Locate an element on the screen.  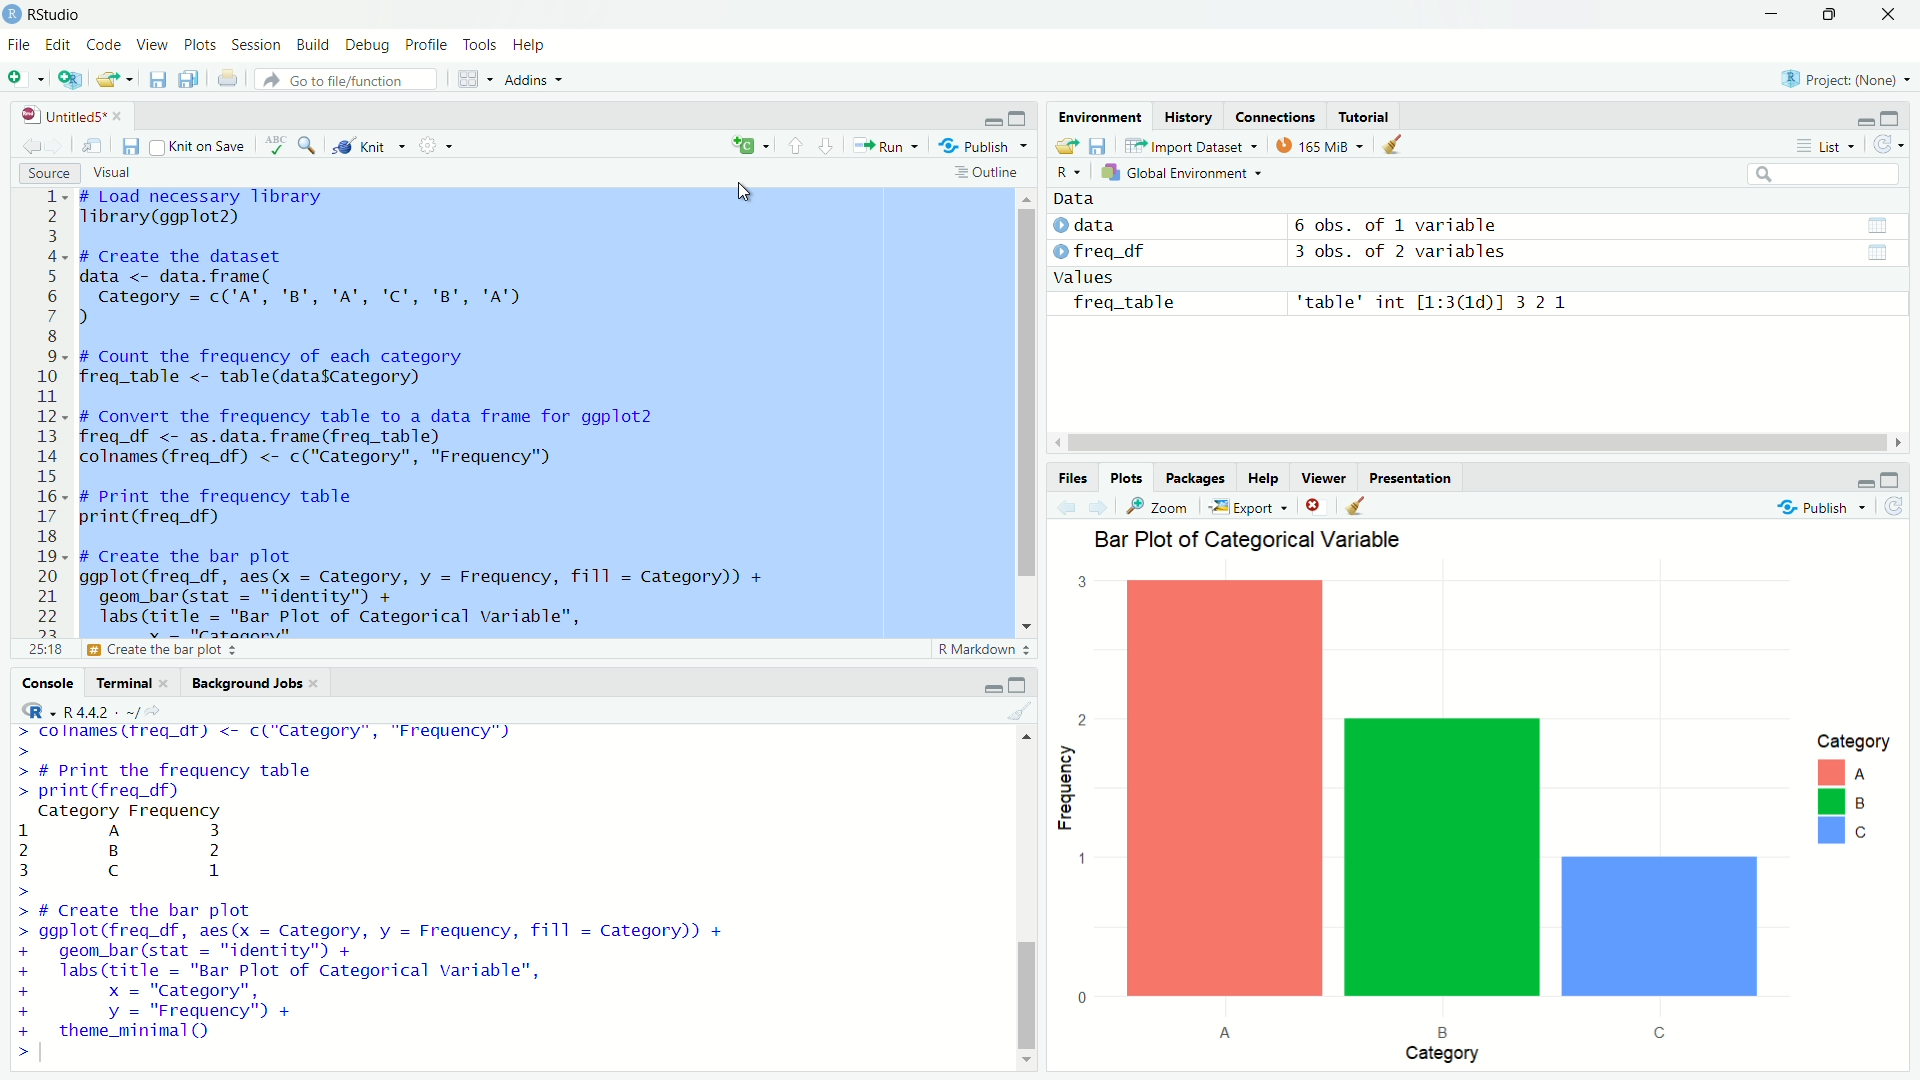
vertical scrollbar is located at coordinates (1029, 392).